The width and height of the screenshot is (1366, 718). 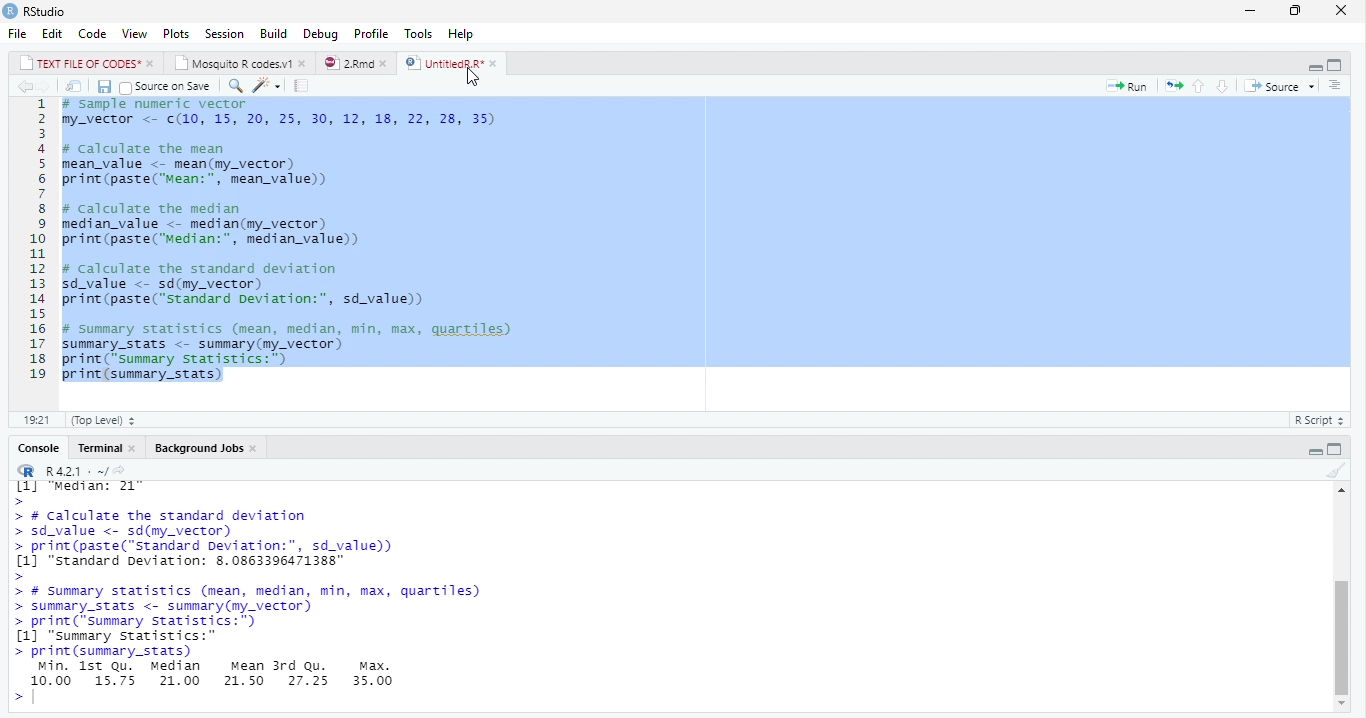 What do you see at coordinates (1346, 10) in the screenshot?
I see `close` at bounding box center [1346, 10].